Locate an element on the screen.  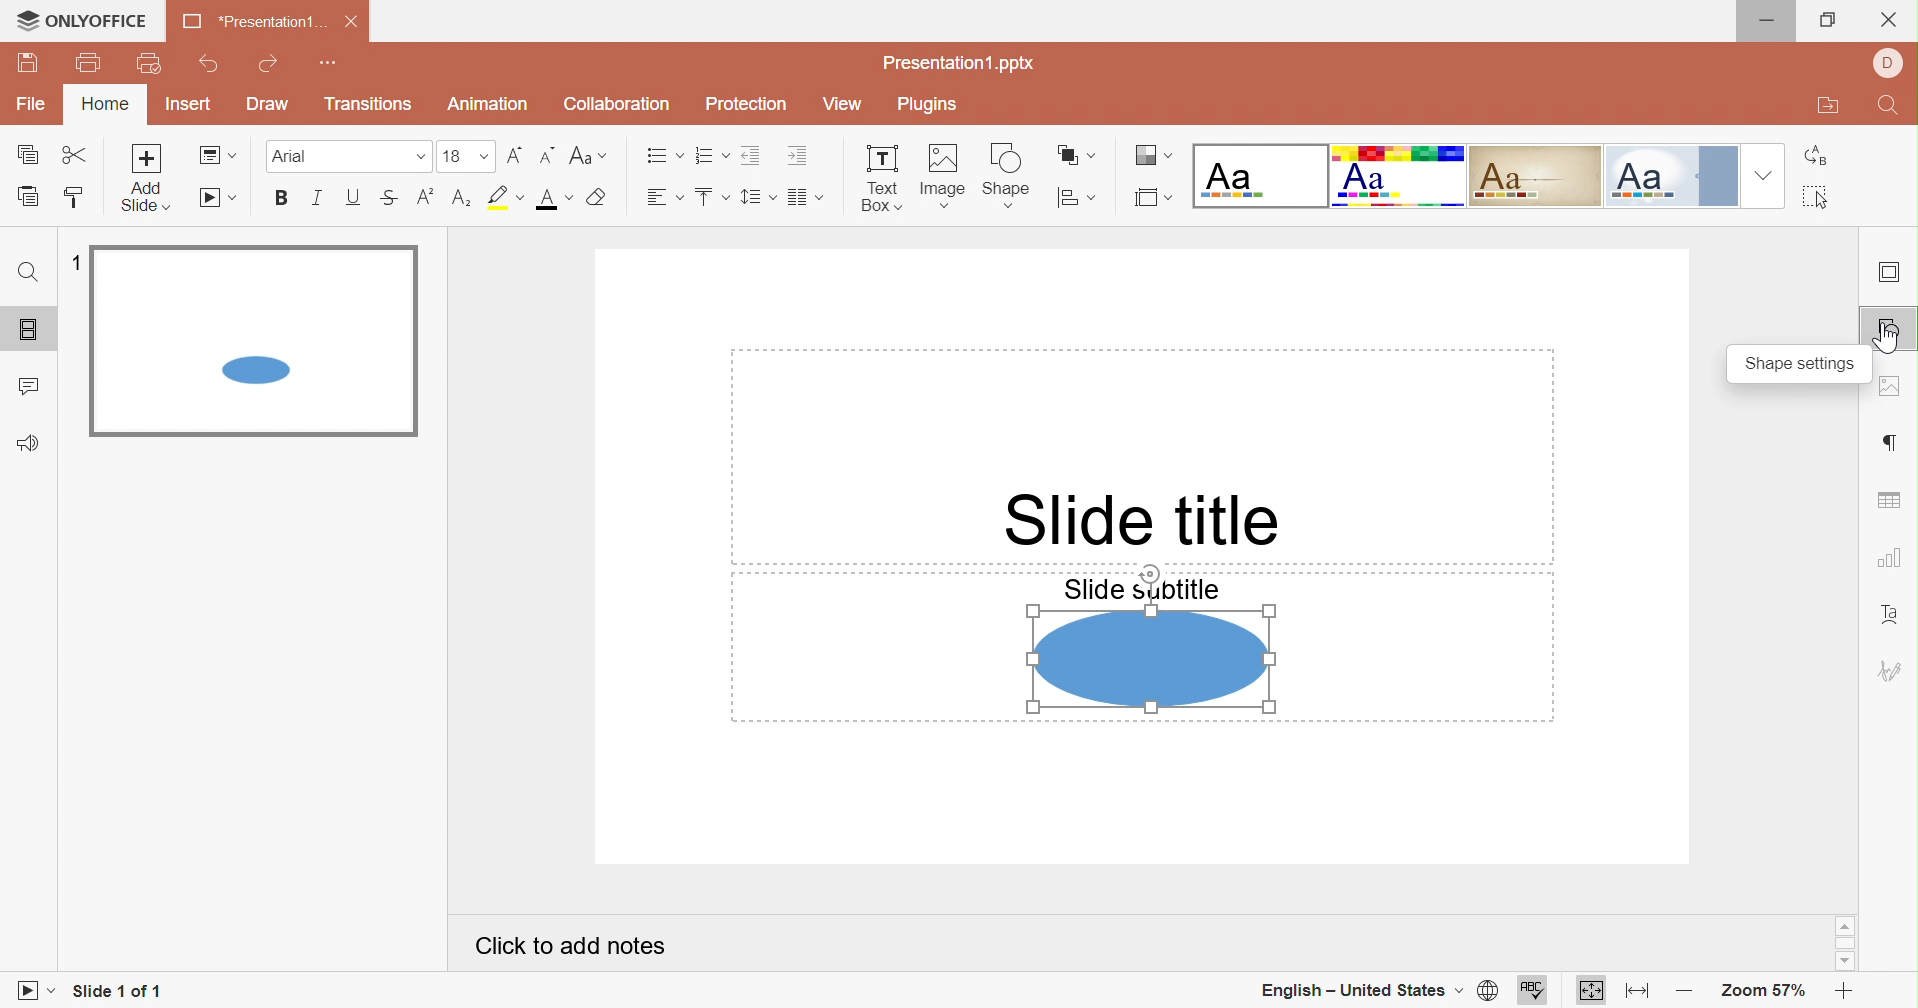
Change case is located at coordinates (586, 158).